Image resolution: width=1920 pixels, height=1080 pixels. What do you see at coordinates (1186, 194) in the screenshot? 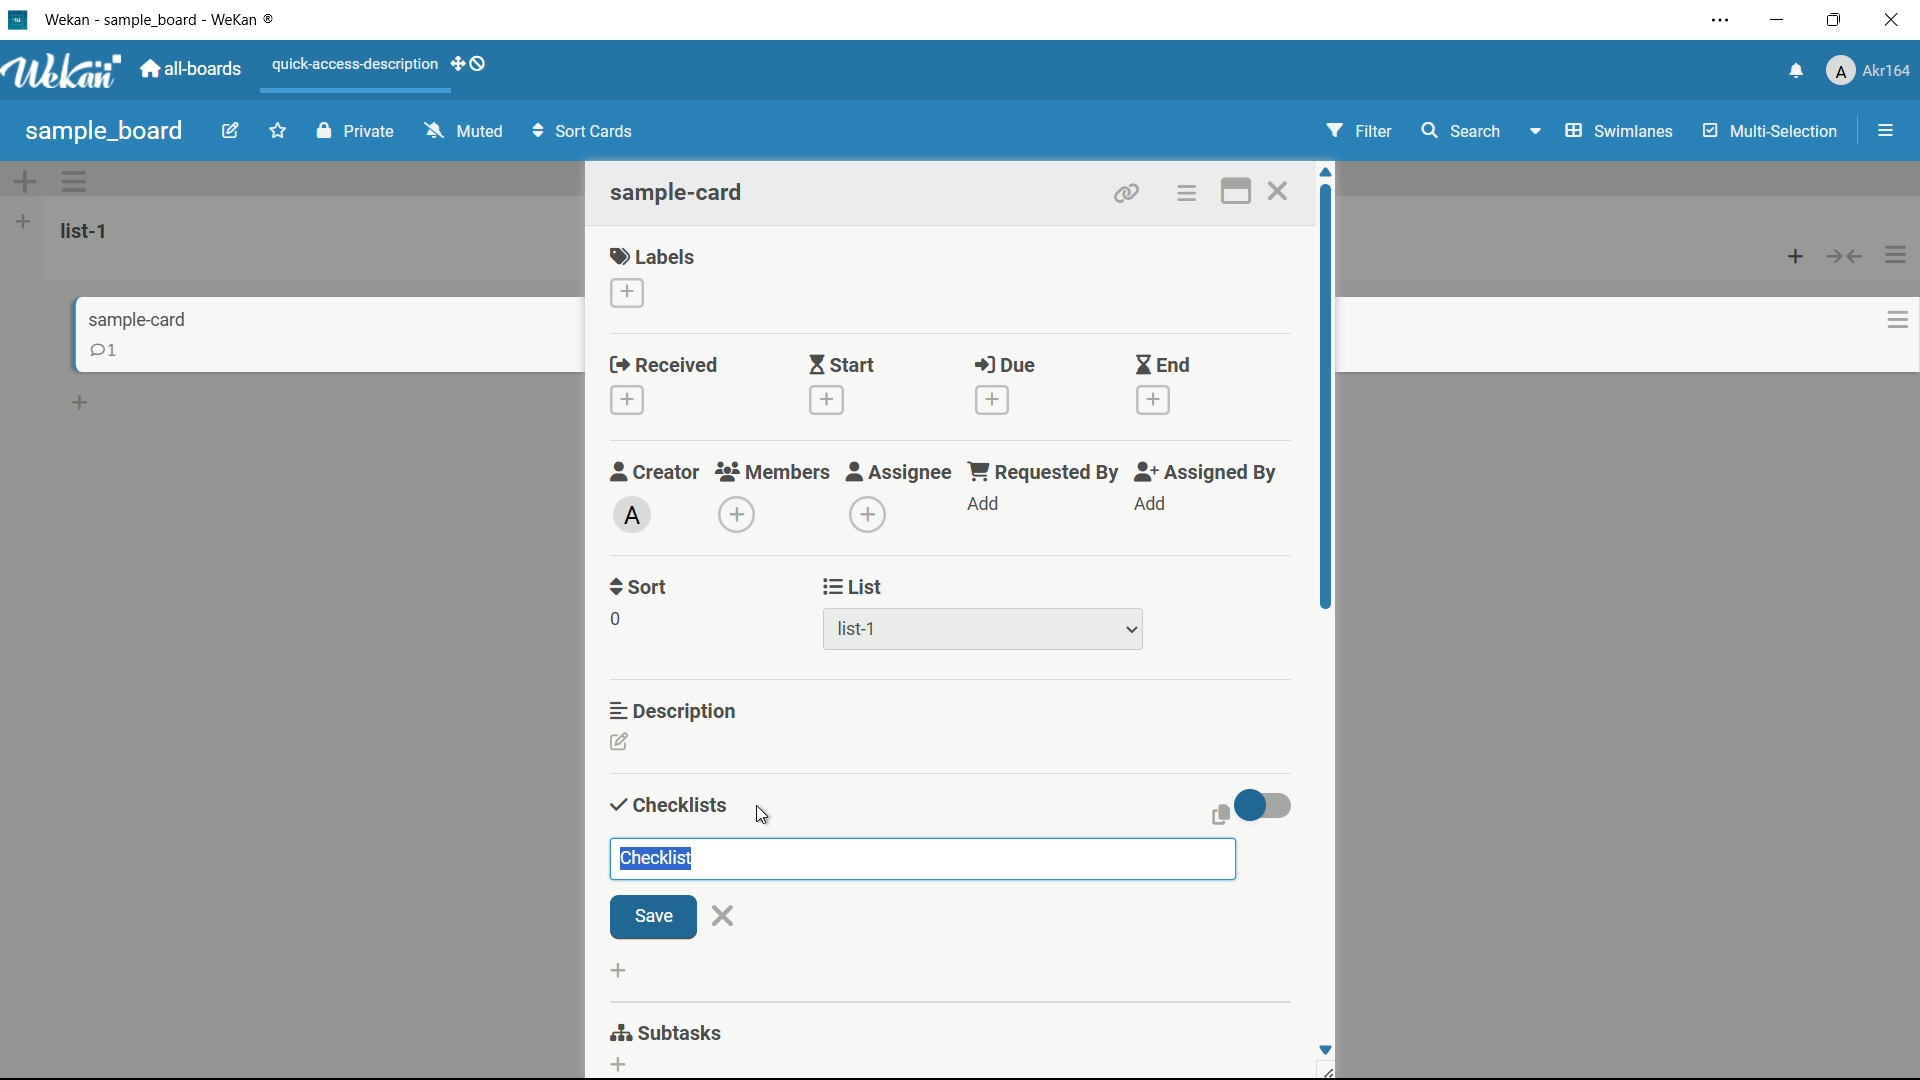
I see `card actions` at bounding box center [1186, 194].